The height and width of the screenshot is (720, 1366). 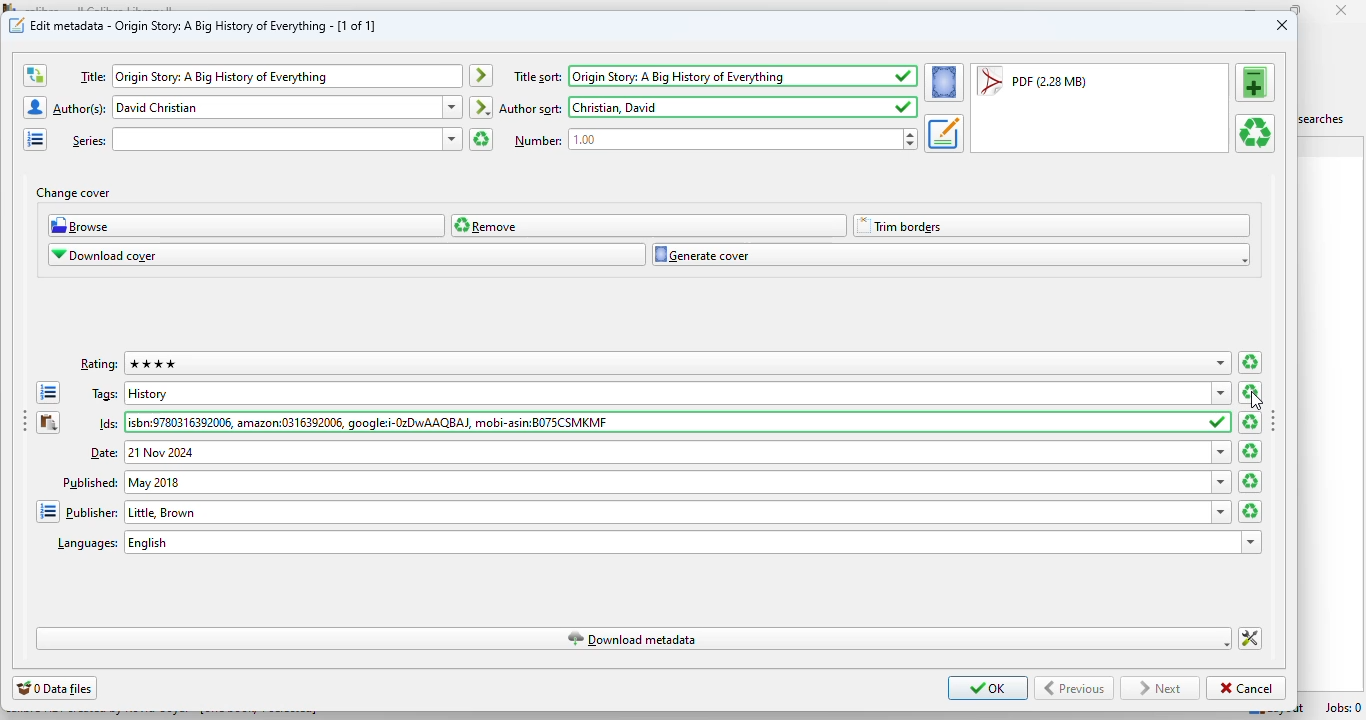 I want to click on series: , so click(x=276, y=139).